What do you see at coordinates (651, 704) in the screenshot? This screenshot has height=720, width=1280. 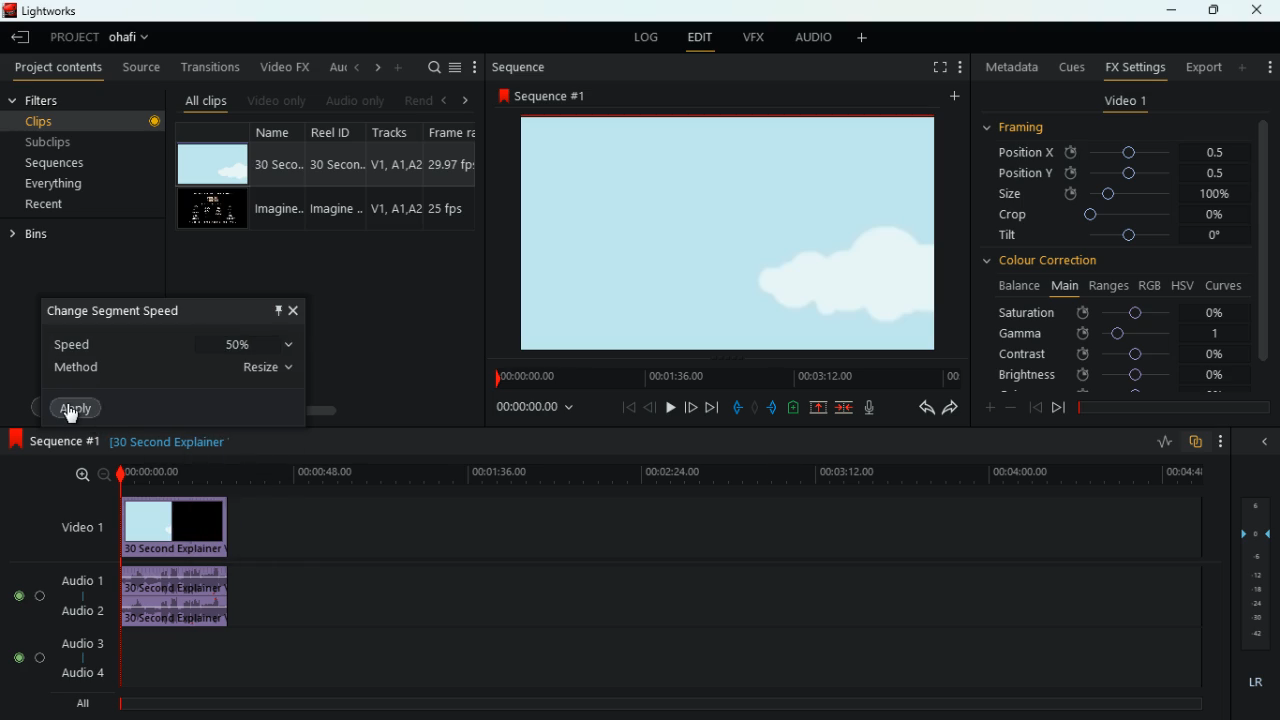 I see `timeline` at bounding box center [651, 704].